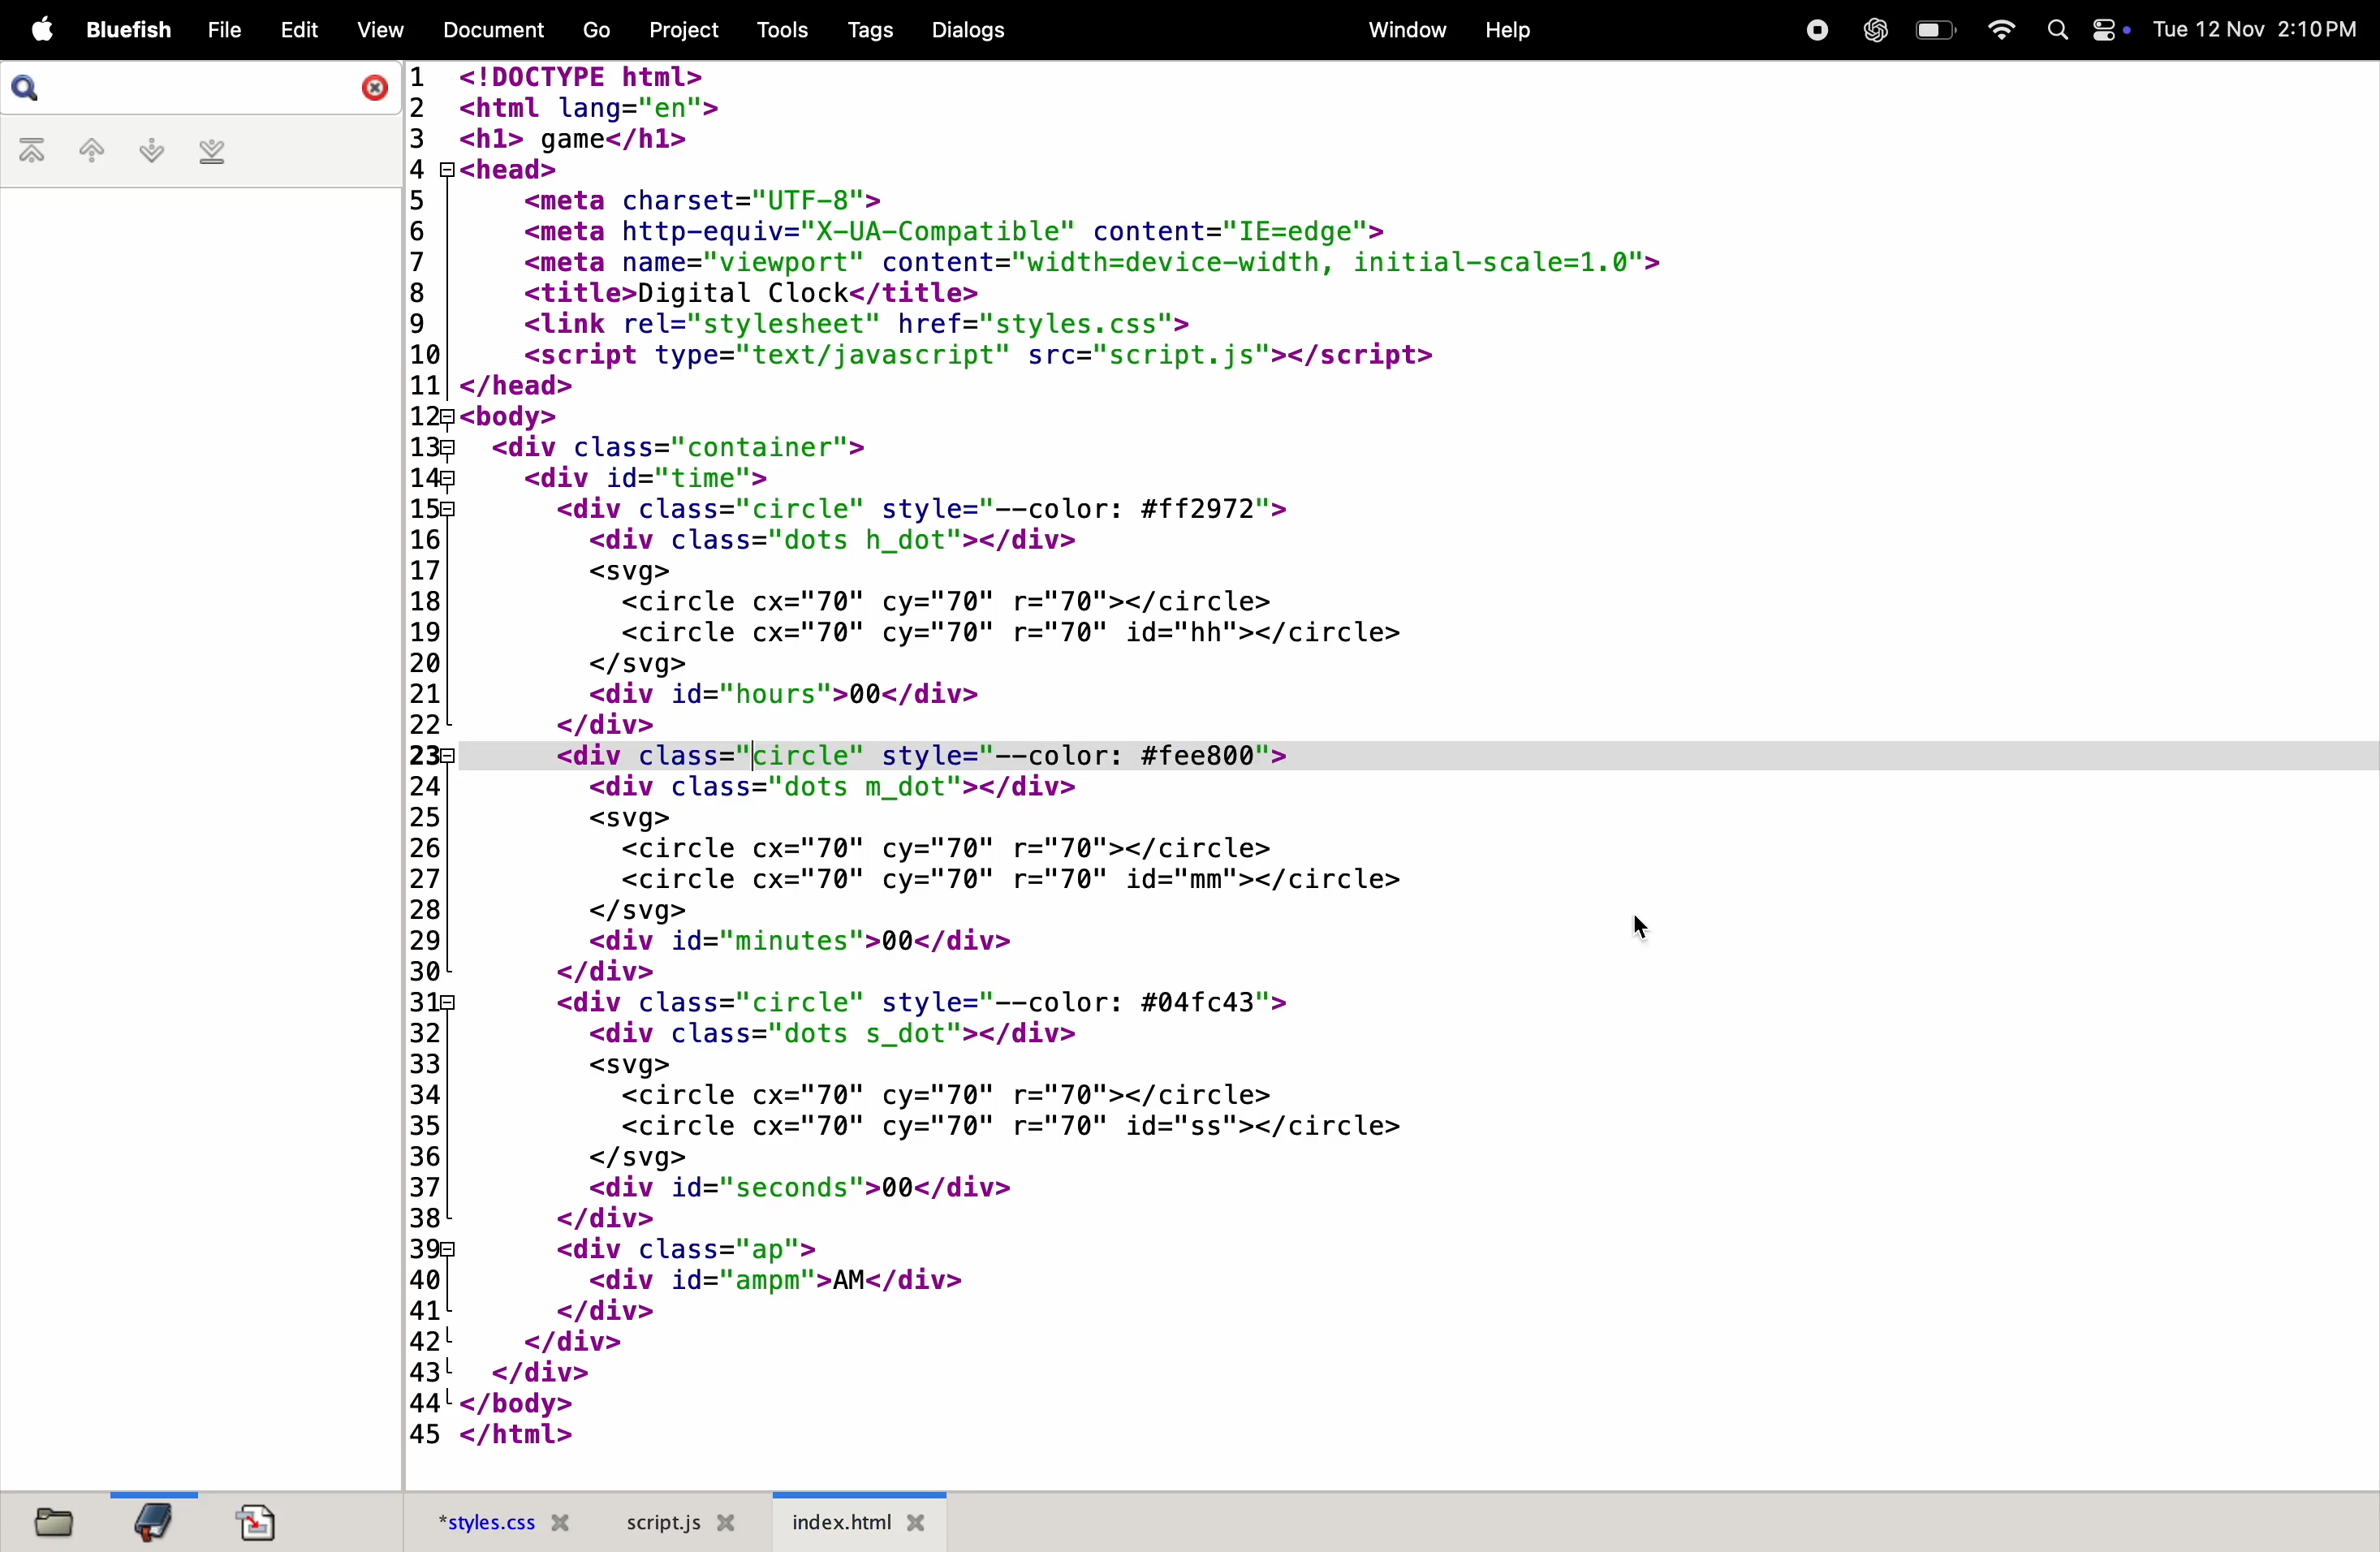  Describe the element at coordinates (222, 29) in the screenshot. I see `file` at that location.